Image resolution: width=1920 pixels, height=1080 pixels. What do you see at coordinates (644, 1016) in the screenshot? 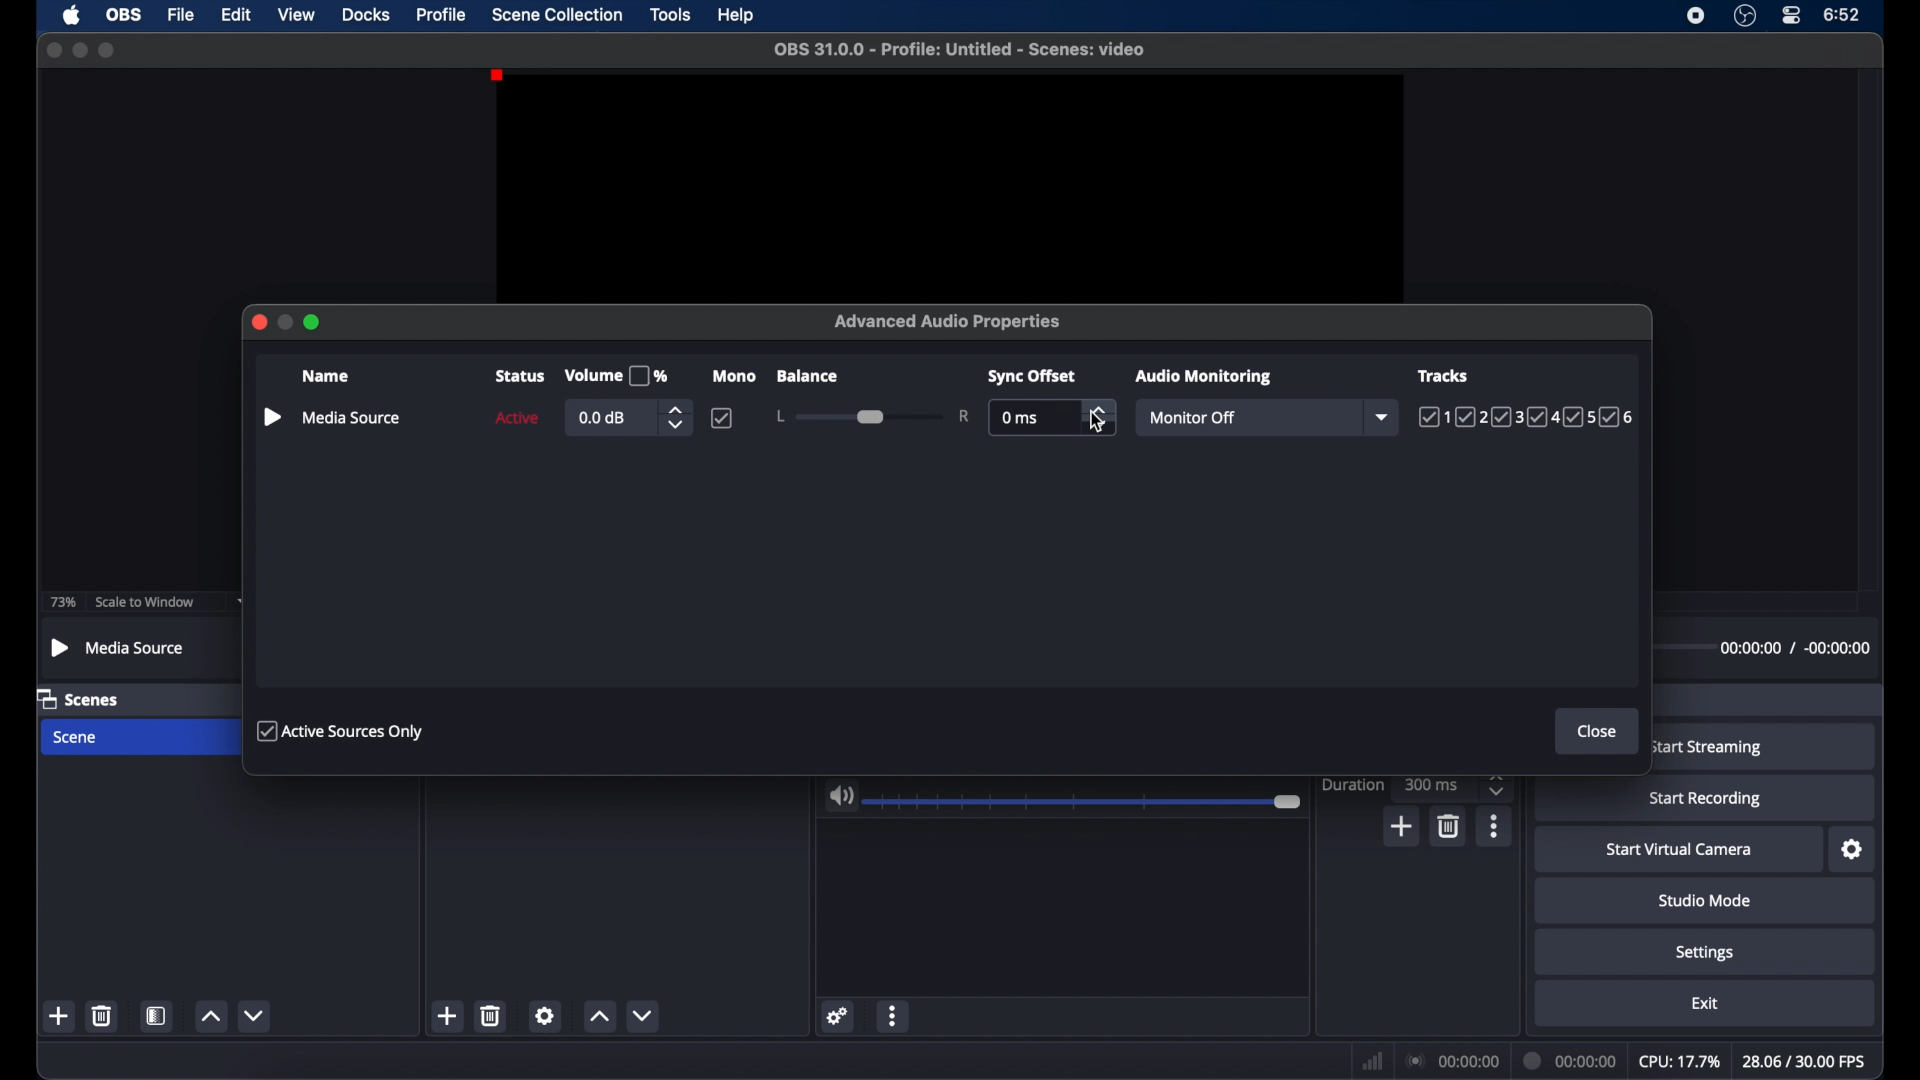
I see `decrement` at bounding box center [644, 1016].